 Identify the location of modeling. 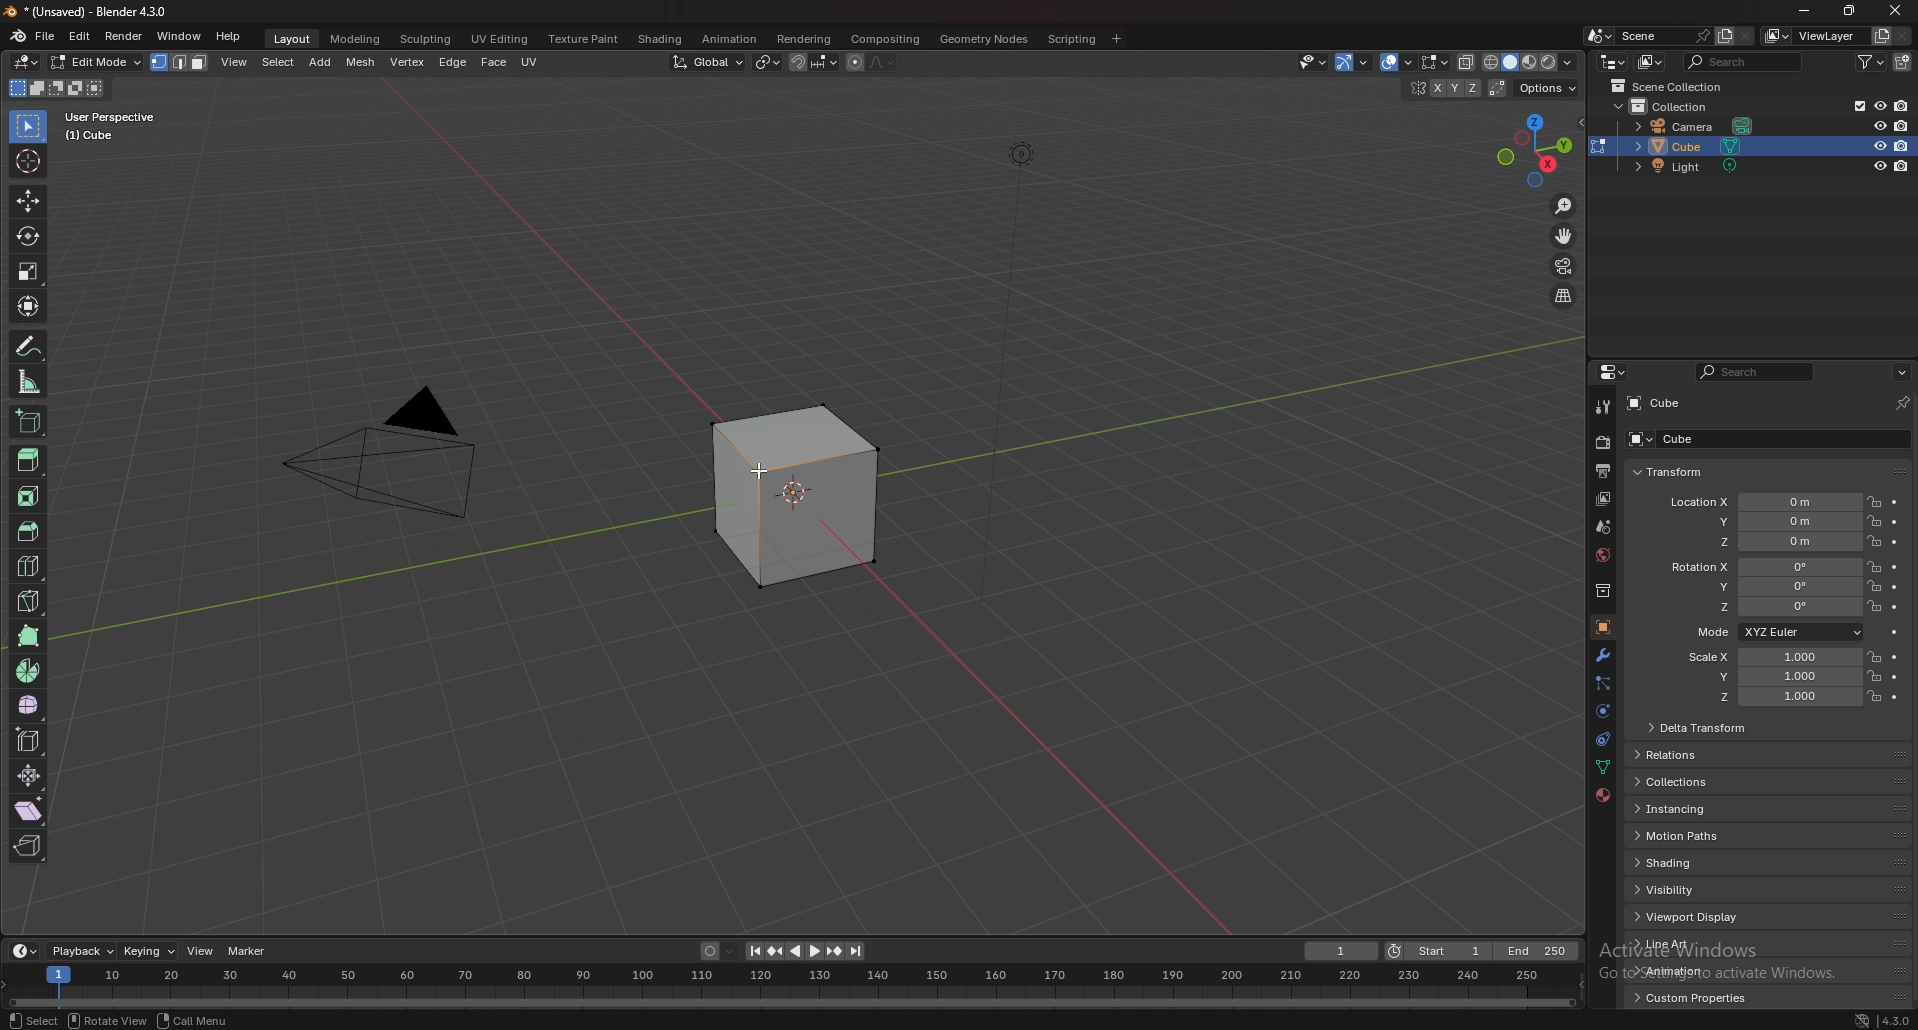
(357, 39).